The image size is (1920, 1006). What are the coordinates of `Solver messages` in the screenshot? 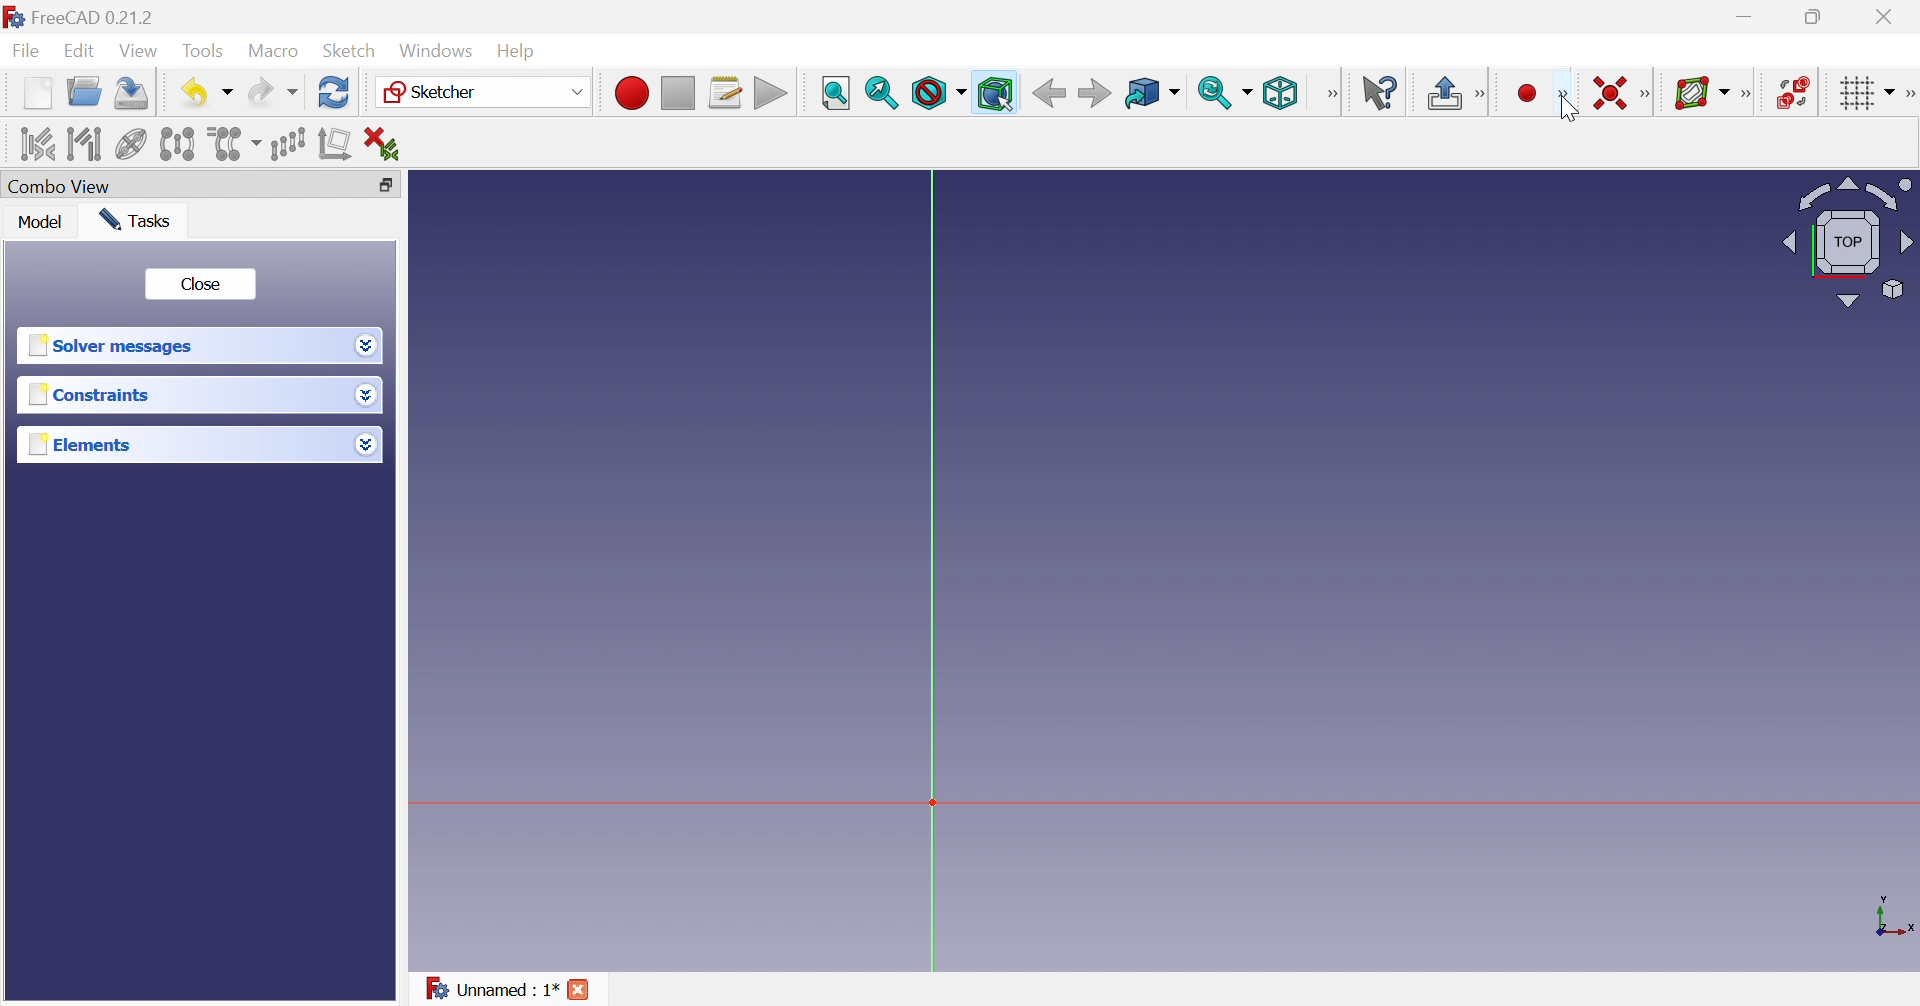 It's located at (109, 344).